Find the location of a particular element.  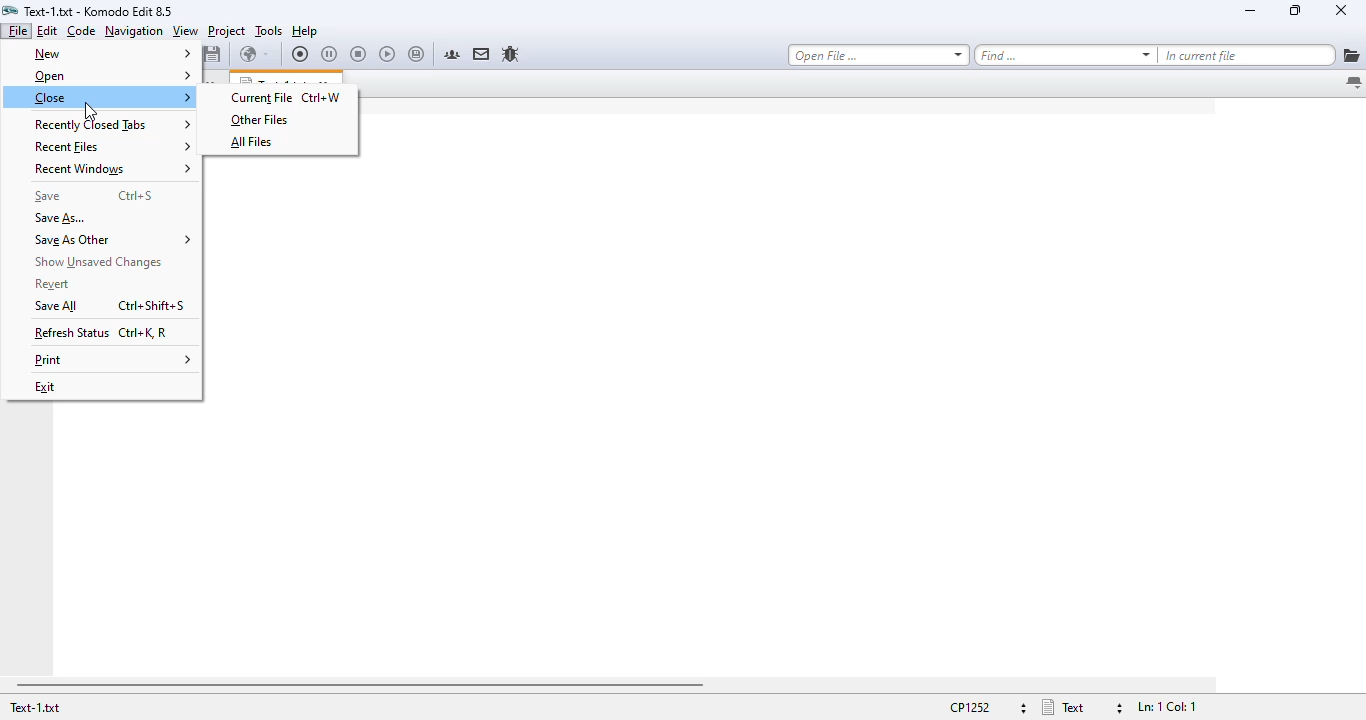

horizontal scroll bar is located at coordinates (359, 685).